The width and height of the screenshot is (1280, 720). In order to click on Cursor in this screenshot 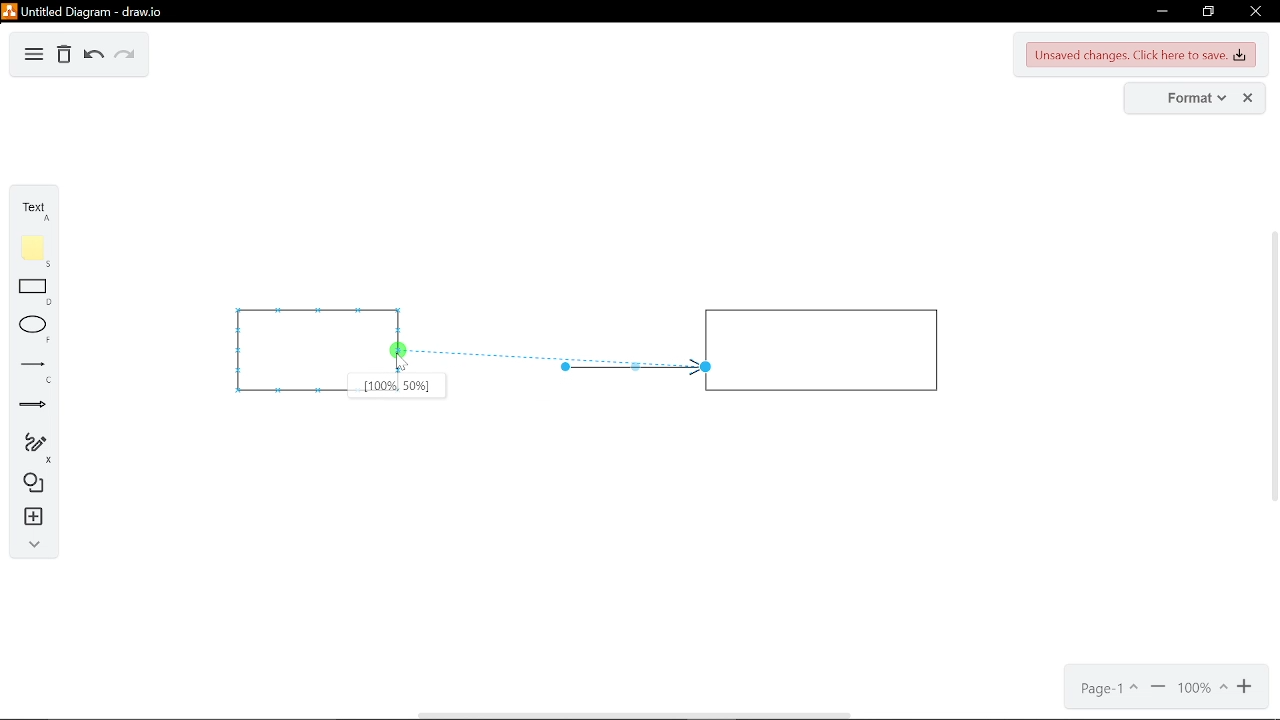, I will do `click(401, 363)`.